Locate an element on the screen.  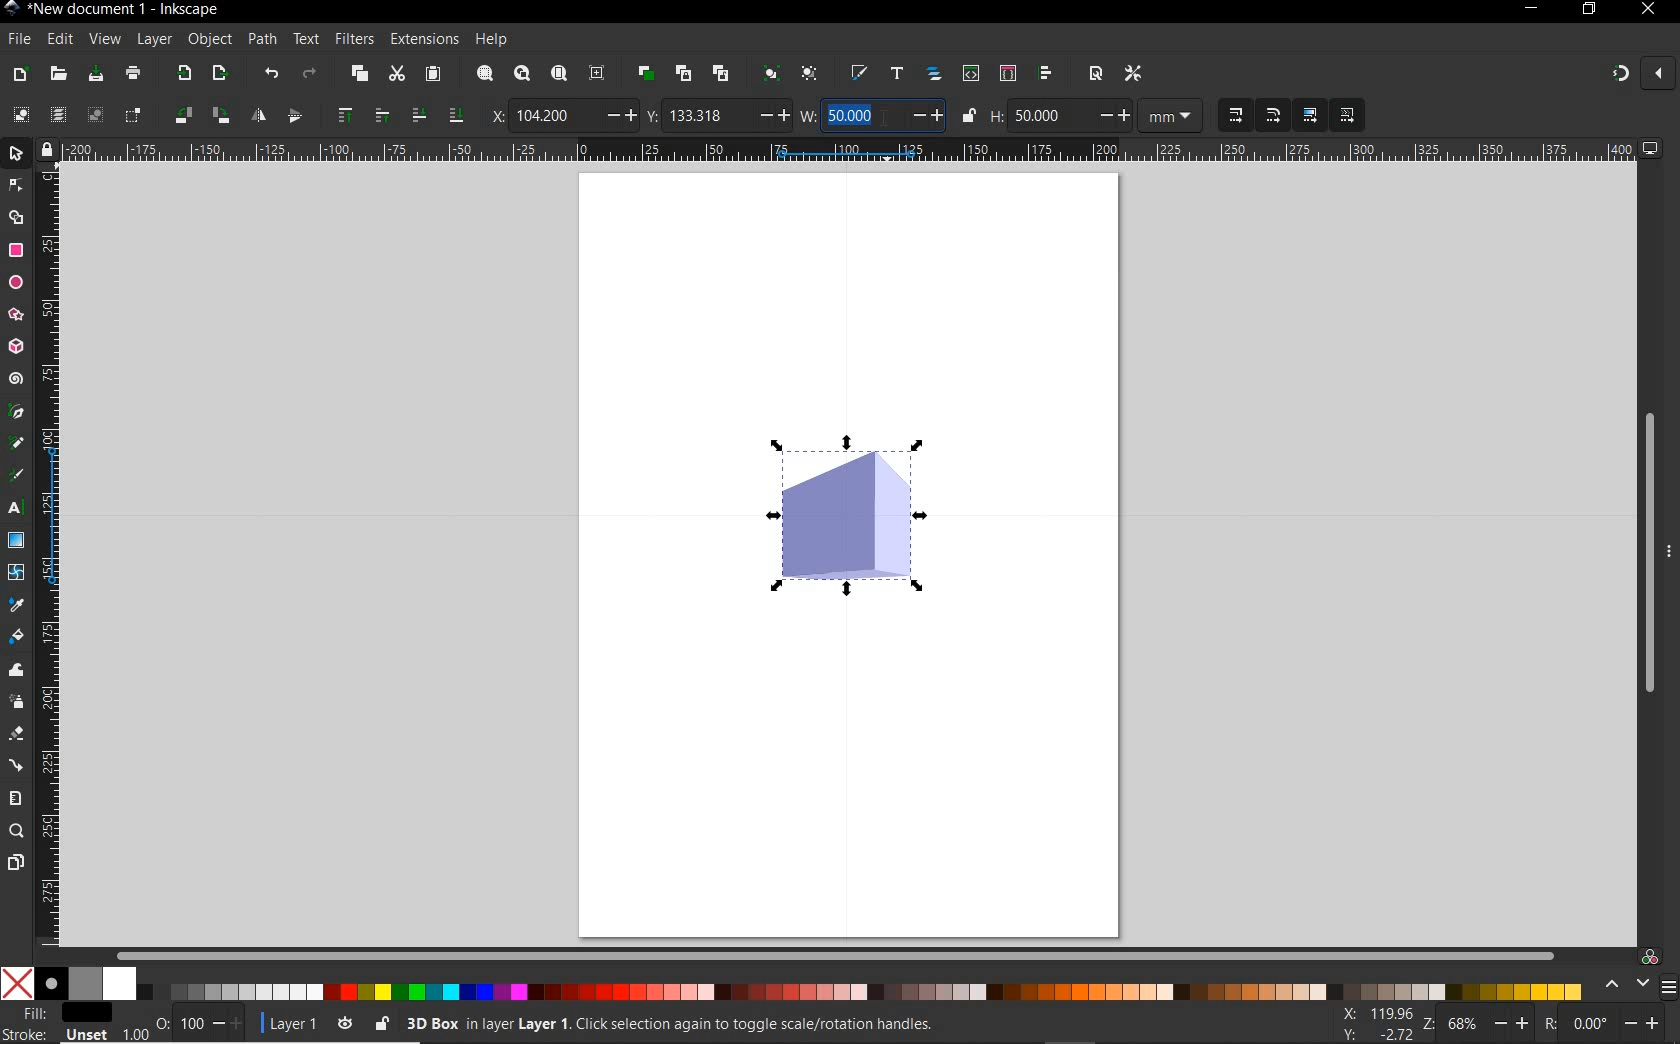
0 is located at coordinates (1589, 1023).